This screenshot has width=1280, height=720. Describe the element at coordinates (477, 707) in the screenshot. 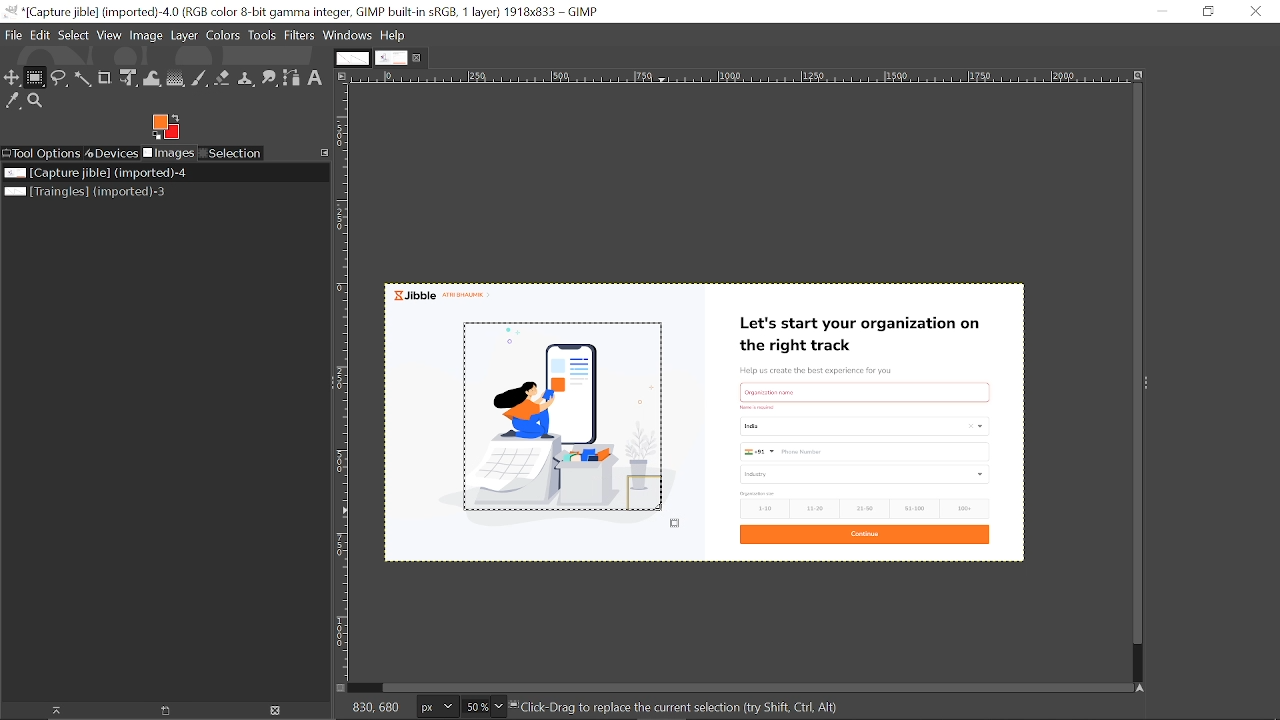

I see `Current zoom` at that location.